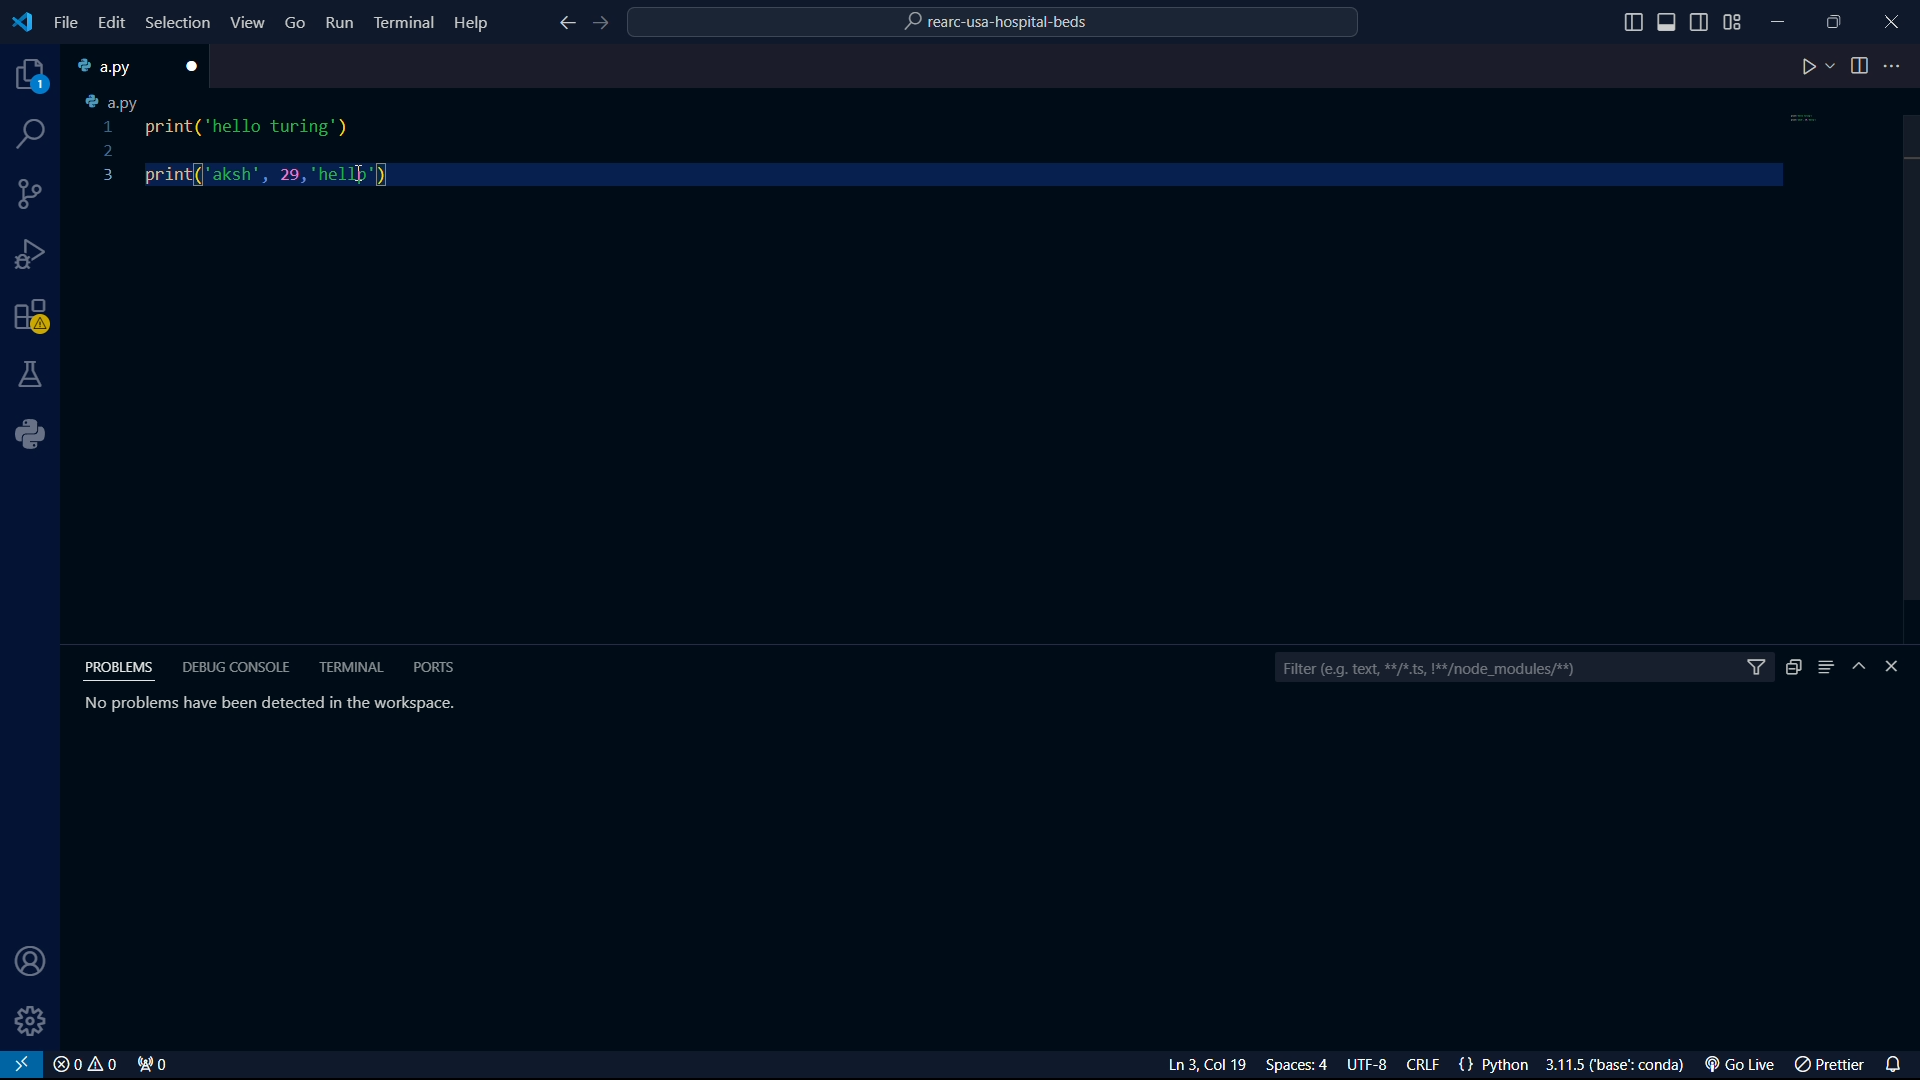  I want to click on UTF-8, so click(1375, 1066).